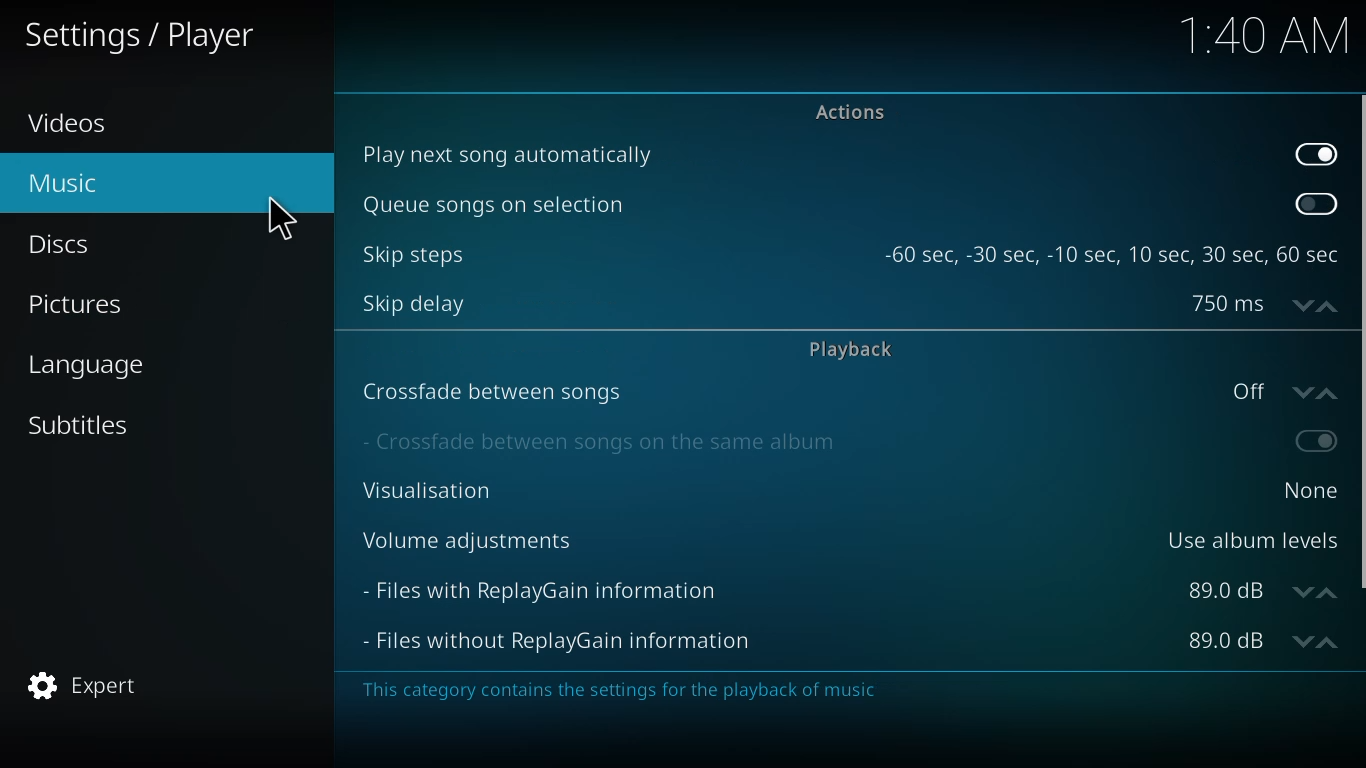  Describe the element at coordinates (473, 538) in the screenshot. I see `volume adjustments` at that location.